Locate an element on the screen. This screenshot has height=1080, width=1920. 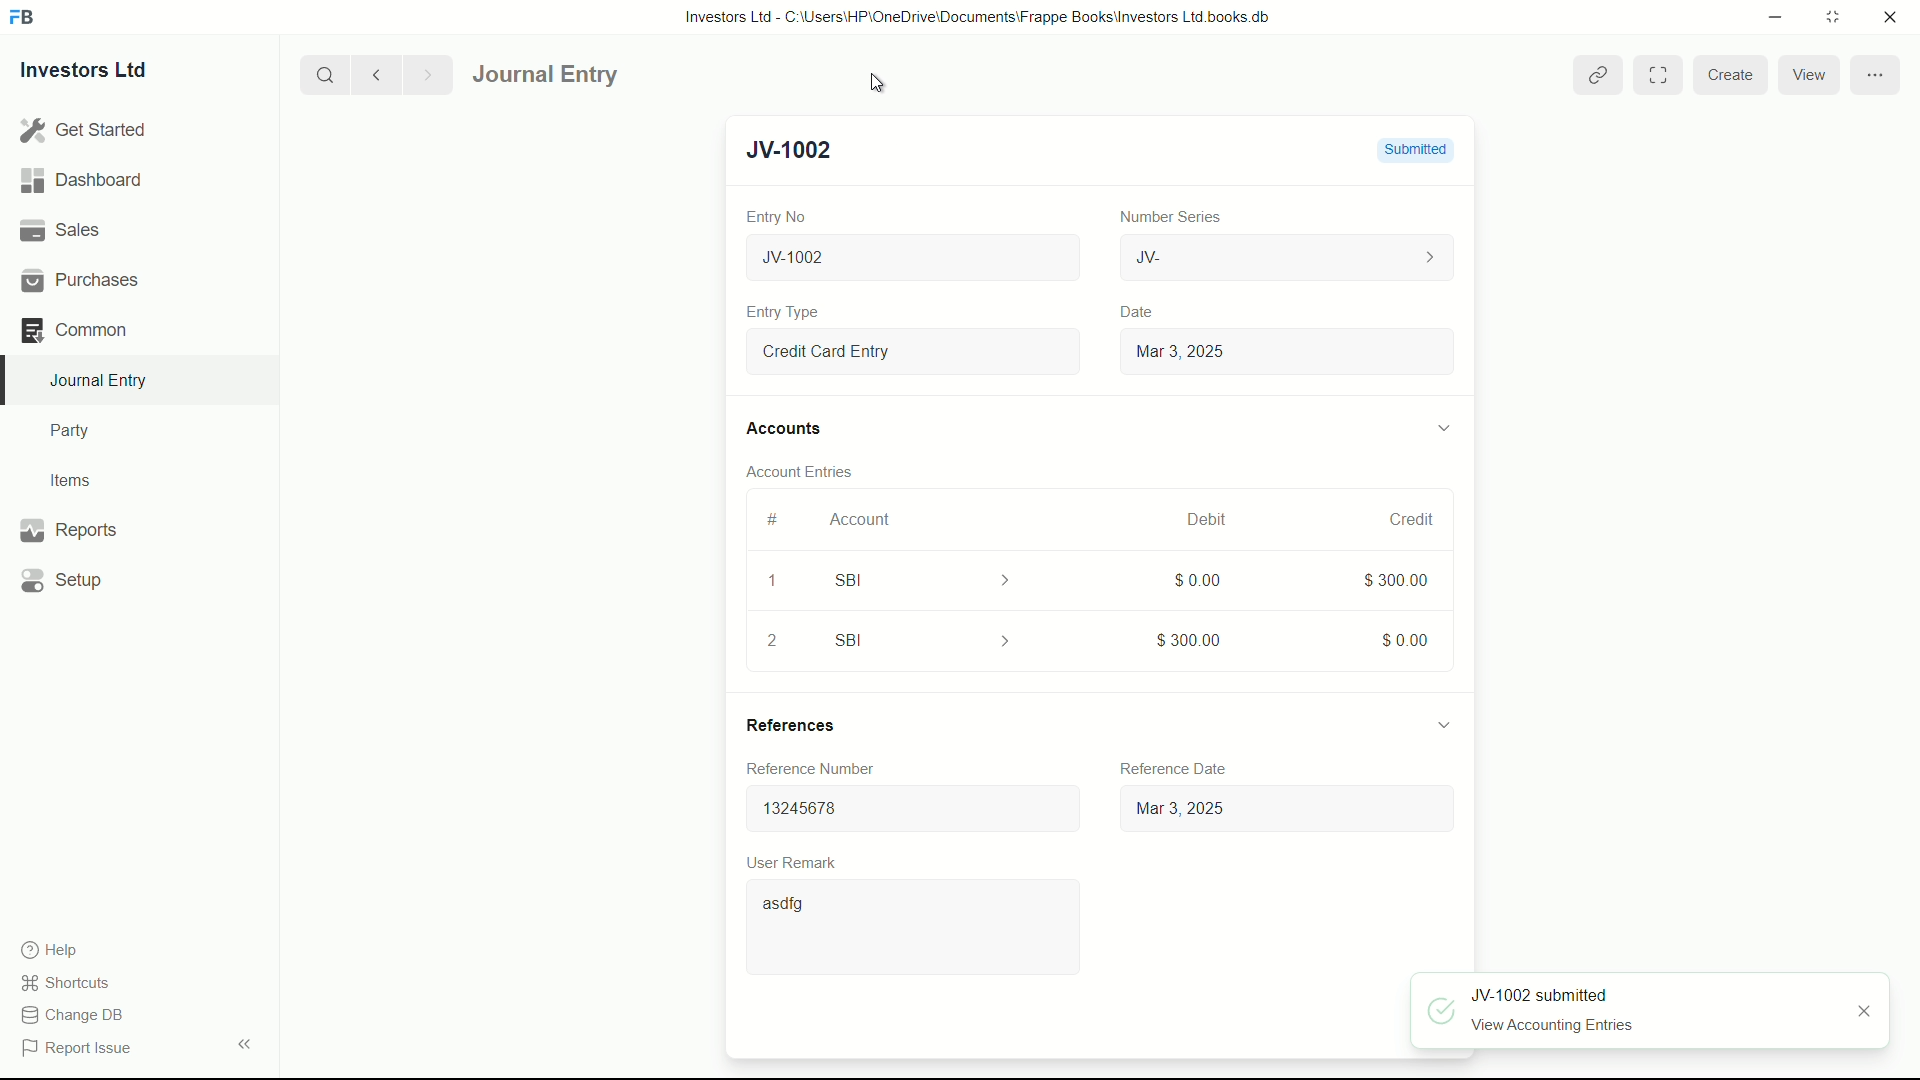
$0.00 is located at coordinates (1193, 579).